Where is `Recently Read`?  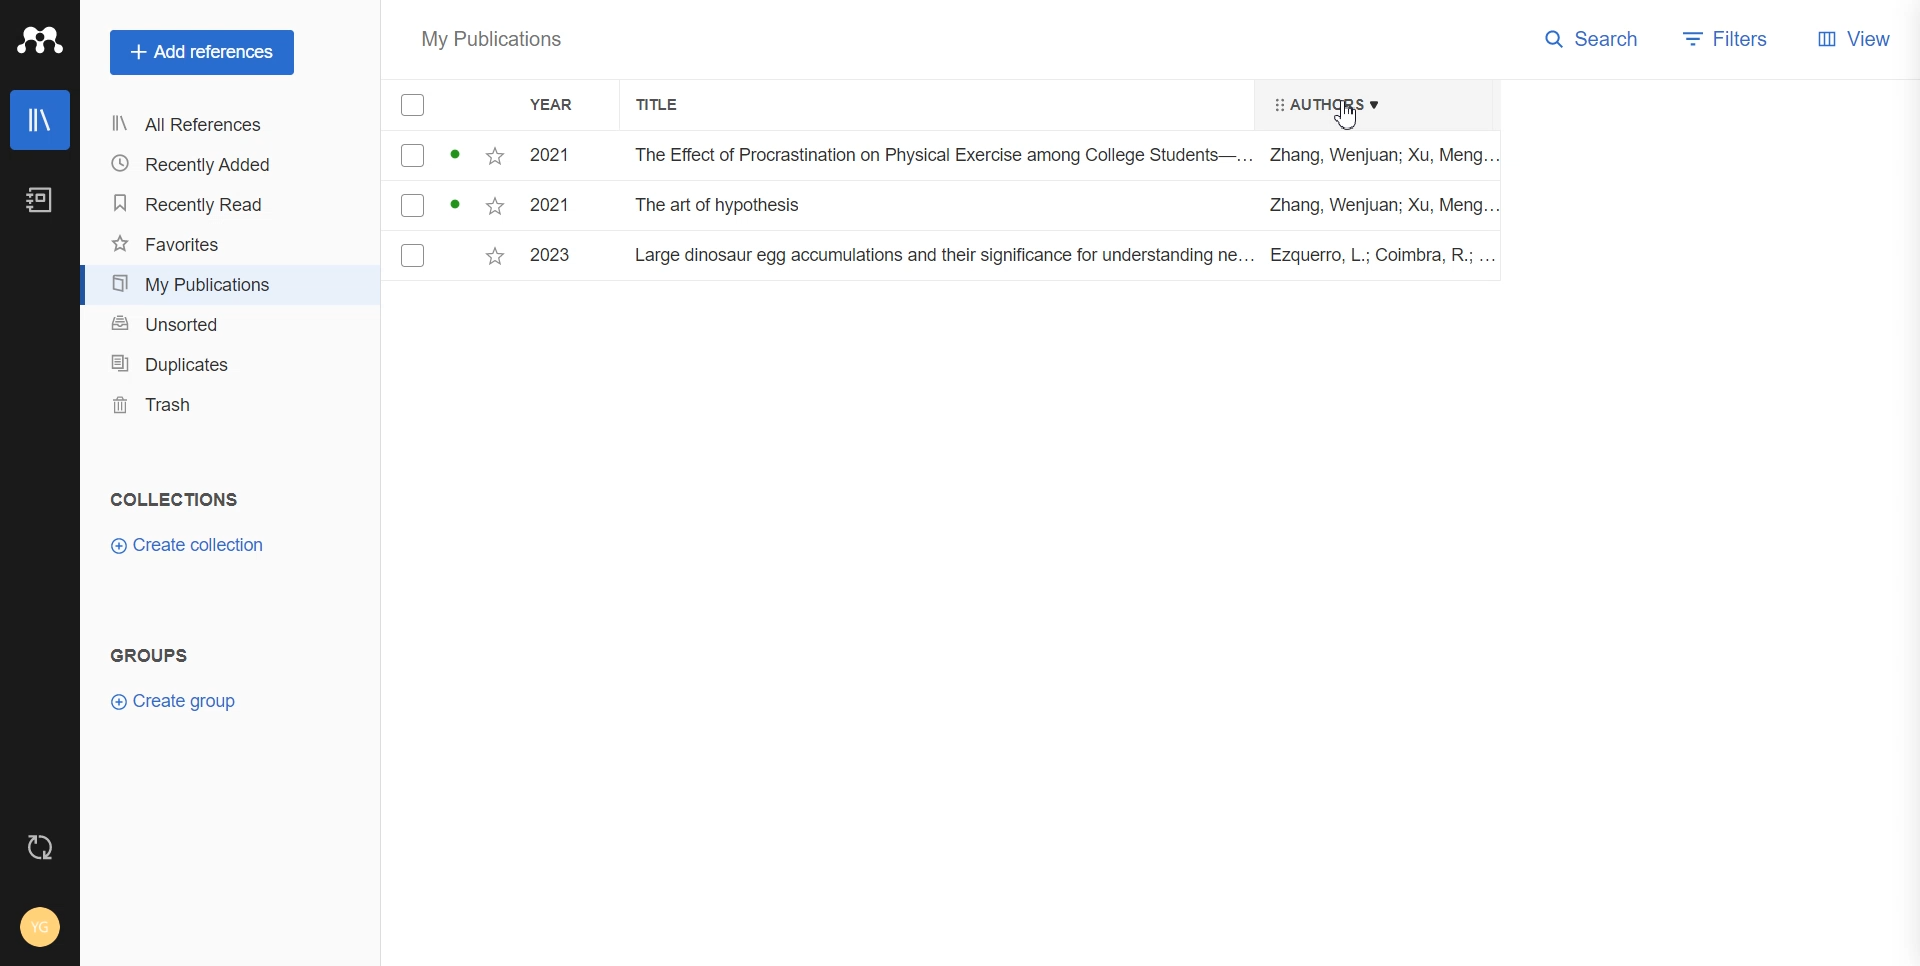 Recently Read is located at coordinates (220, 205).